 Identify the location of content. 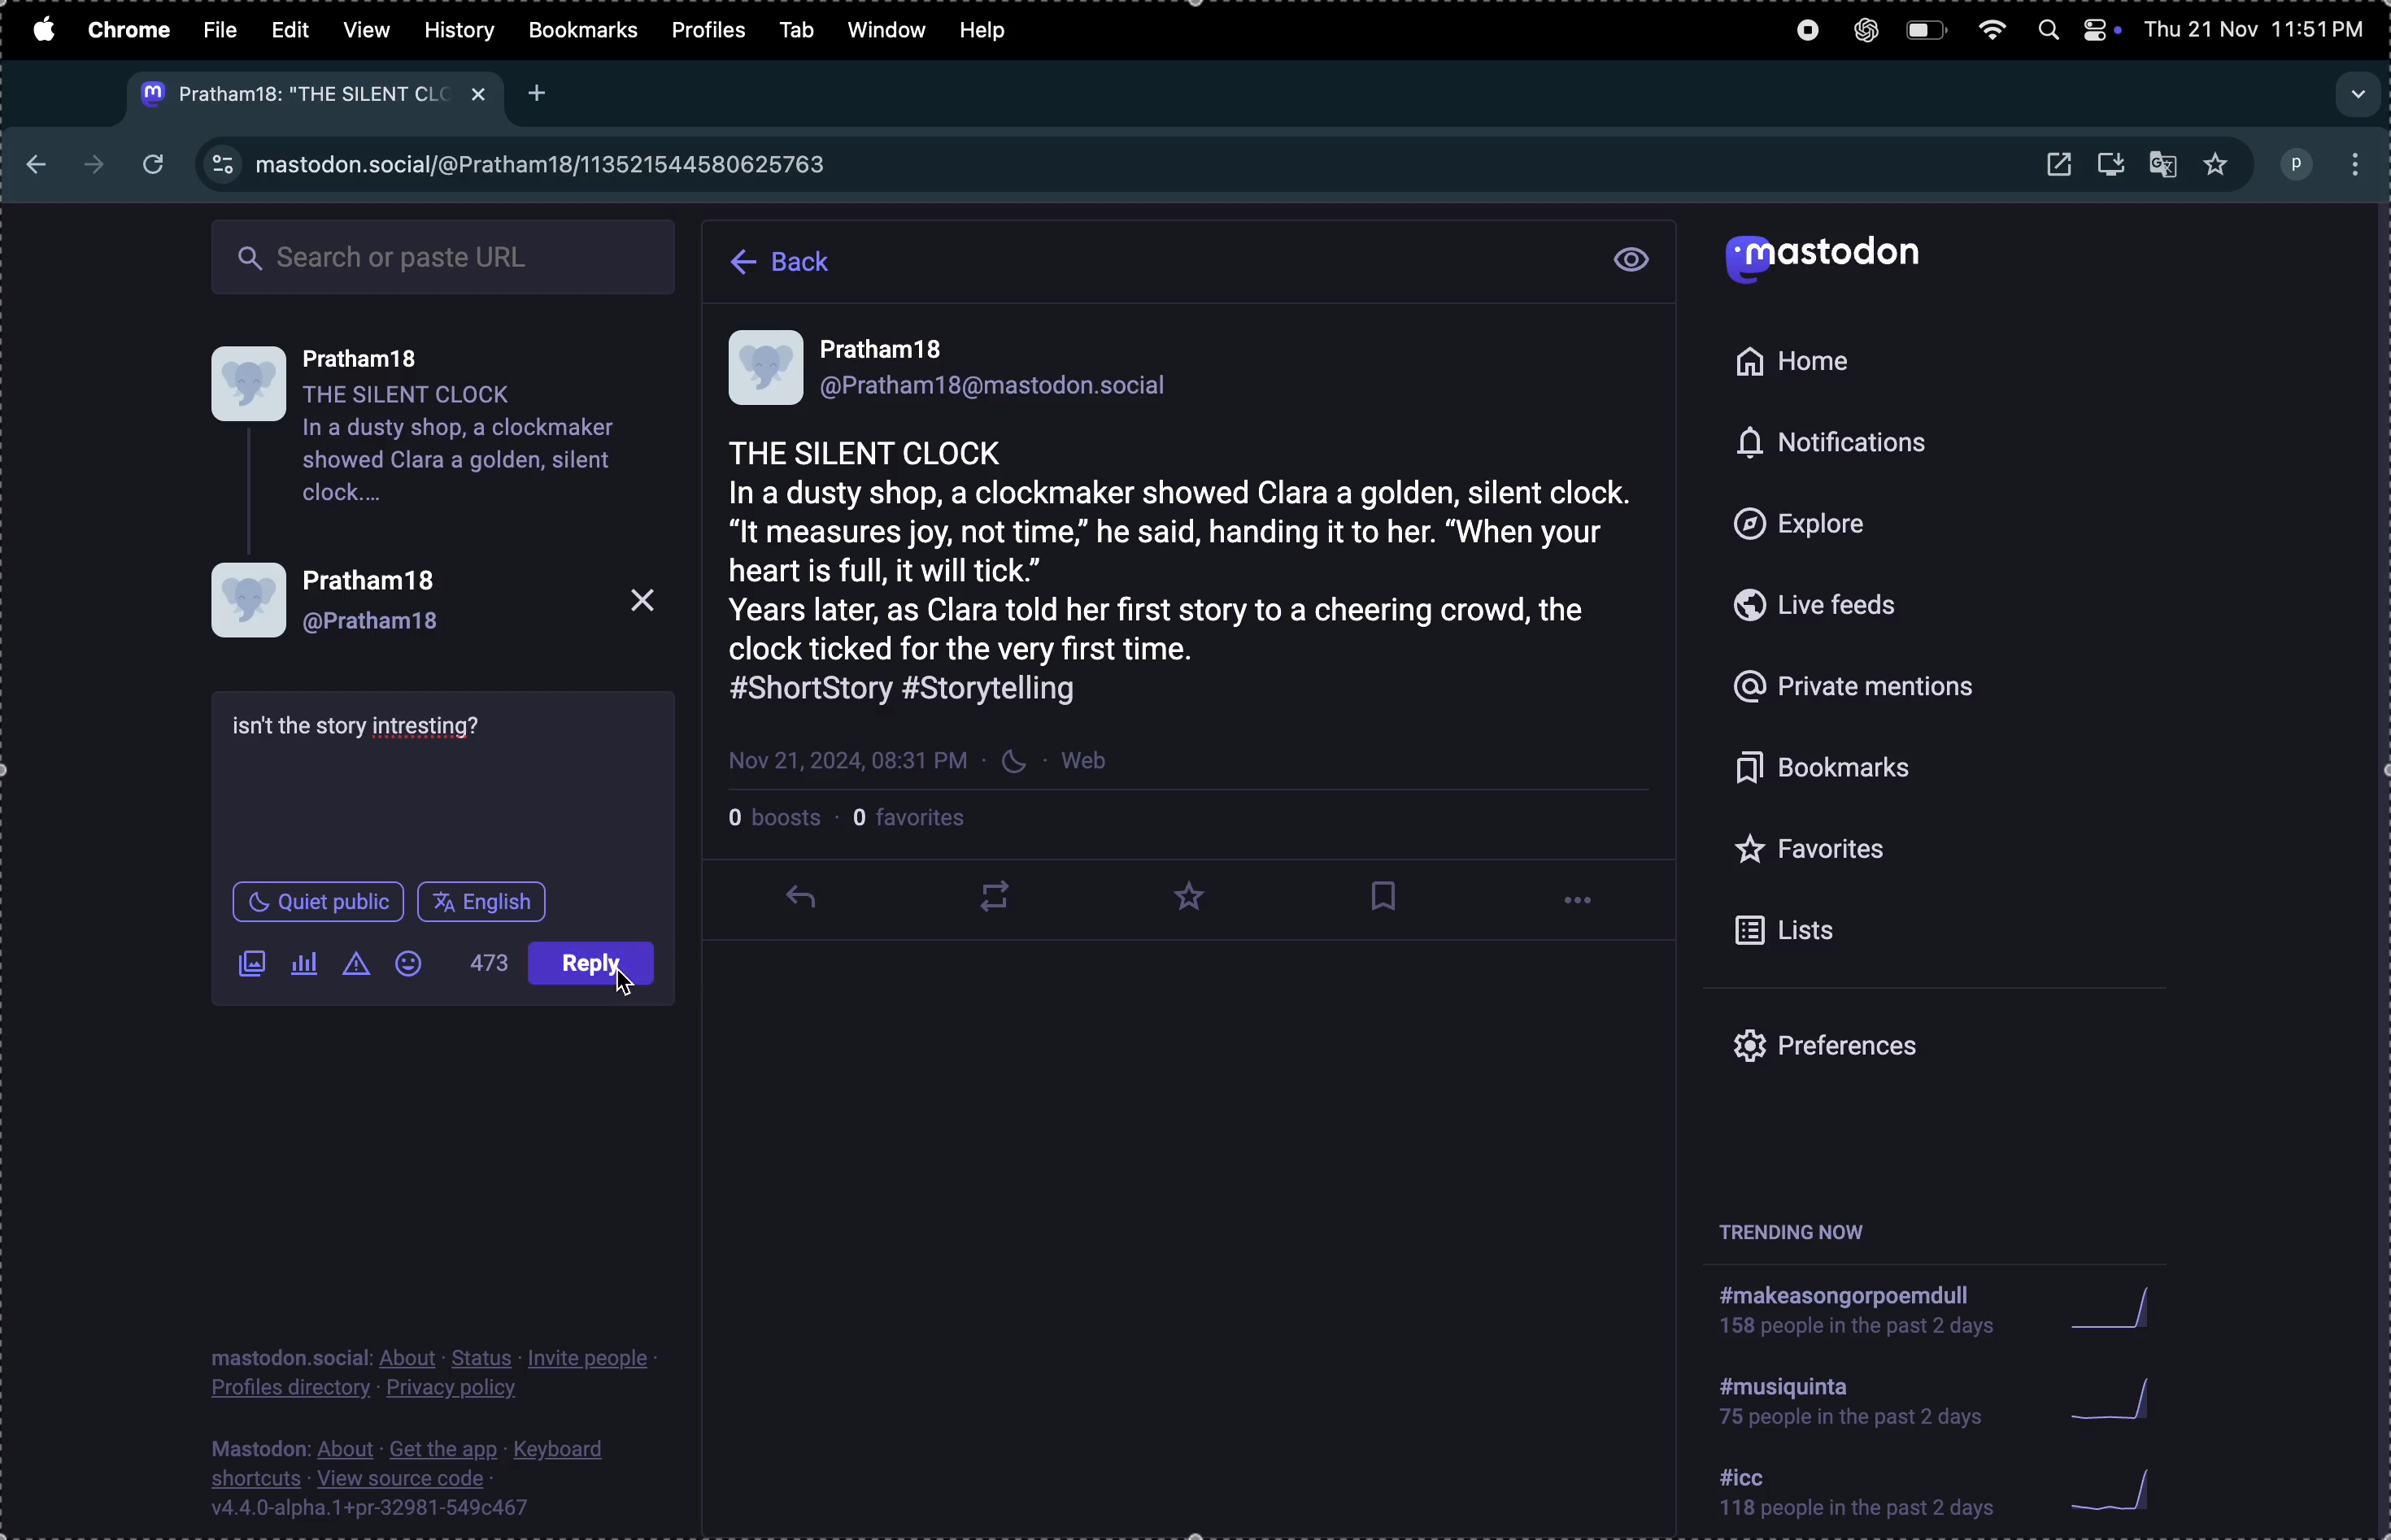
(364, 731).